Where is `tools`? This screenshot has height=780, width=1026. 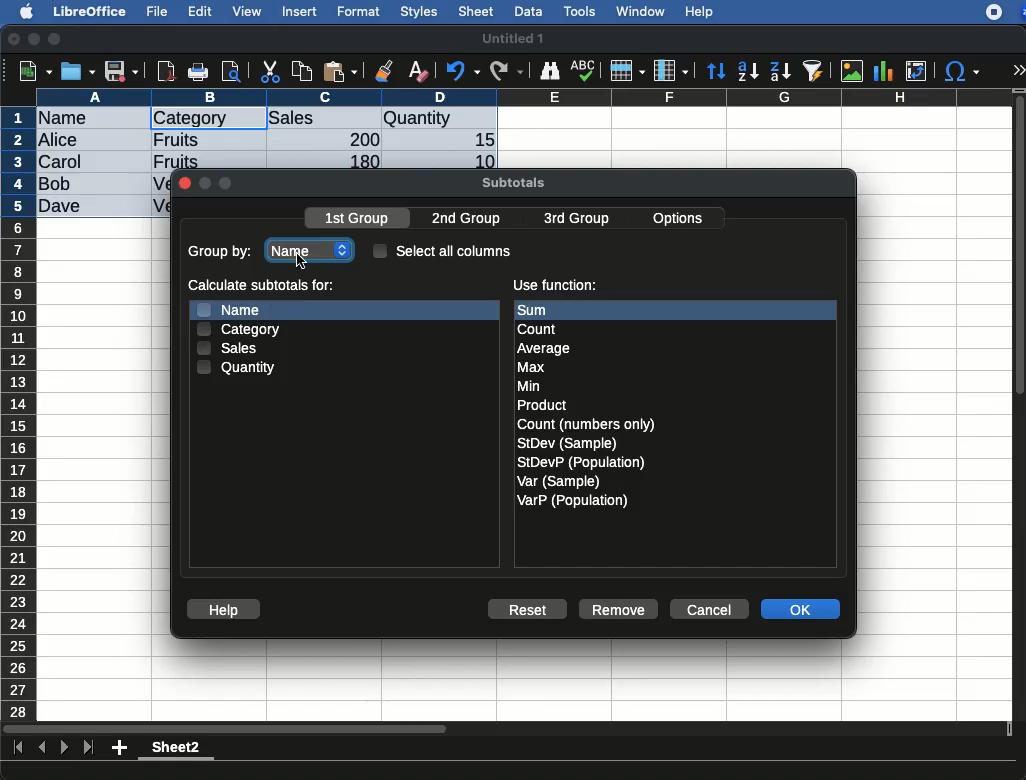 tools is located at coordinates (581, 11).